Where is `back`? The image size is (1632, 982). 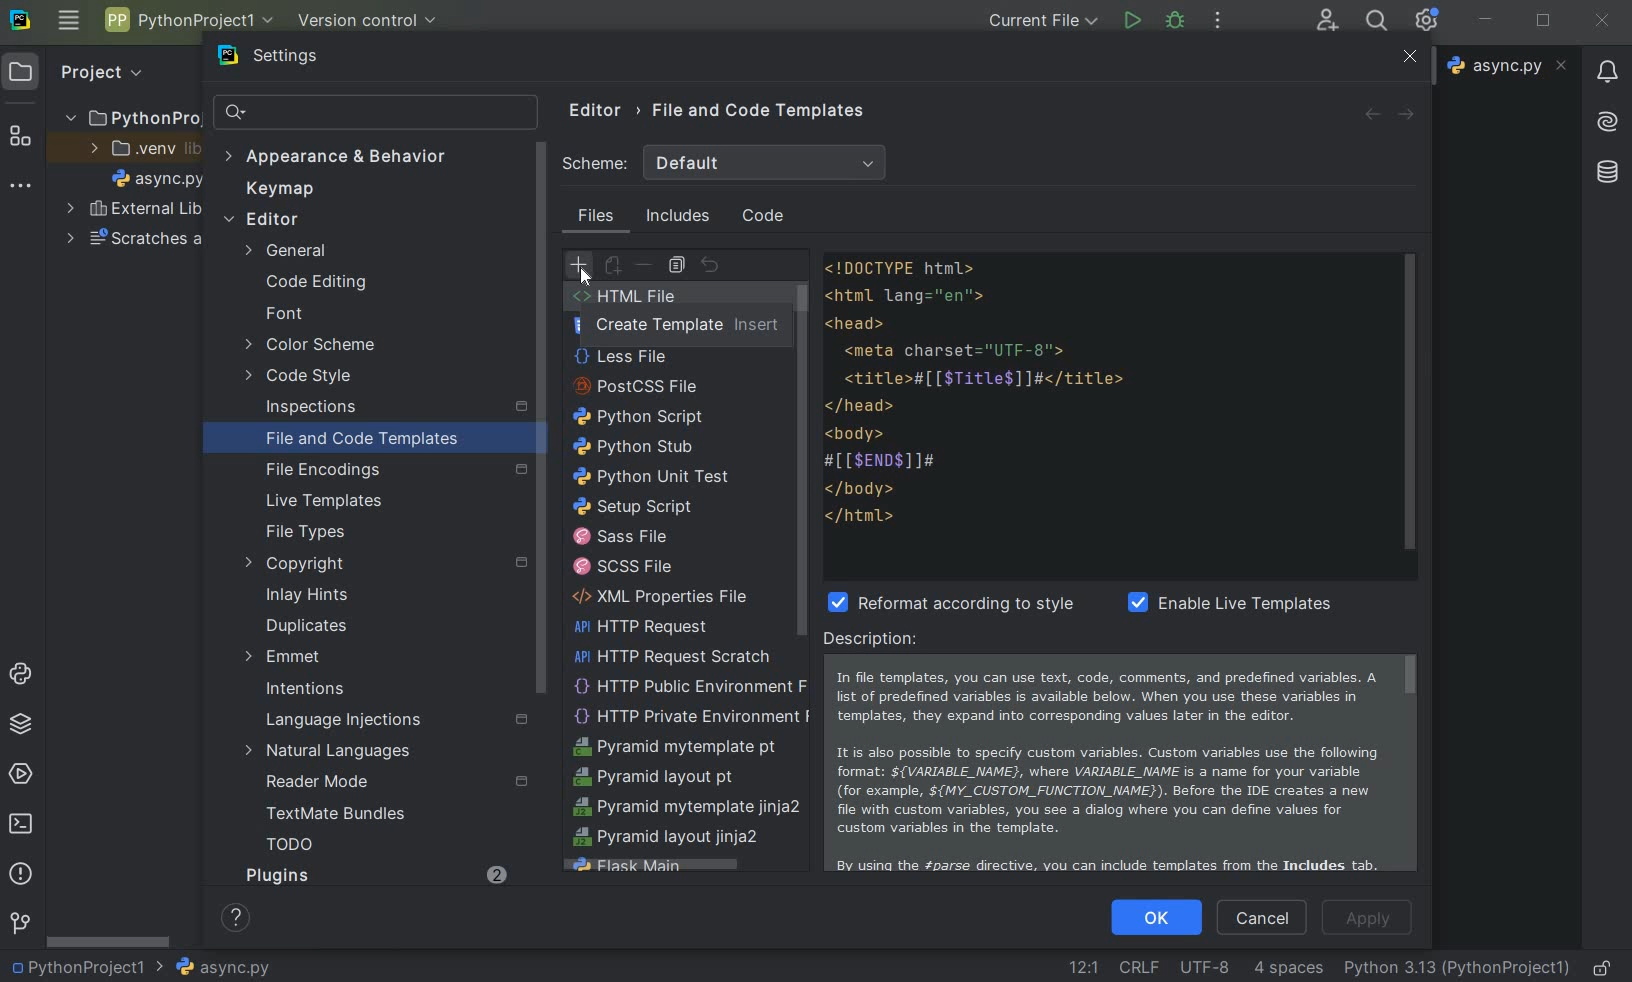 back is located at coordinates (1372, 114).